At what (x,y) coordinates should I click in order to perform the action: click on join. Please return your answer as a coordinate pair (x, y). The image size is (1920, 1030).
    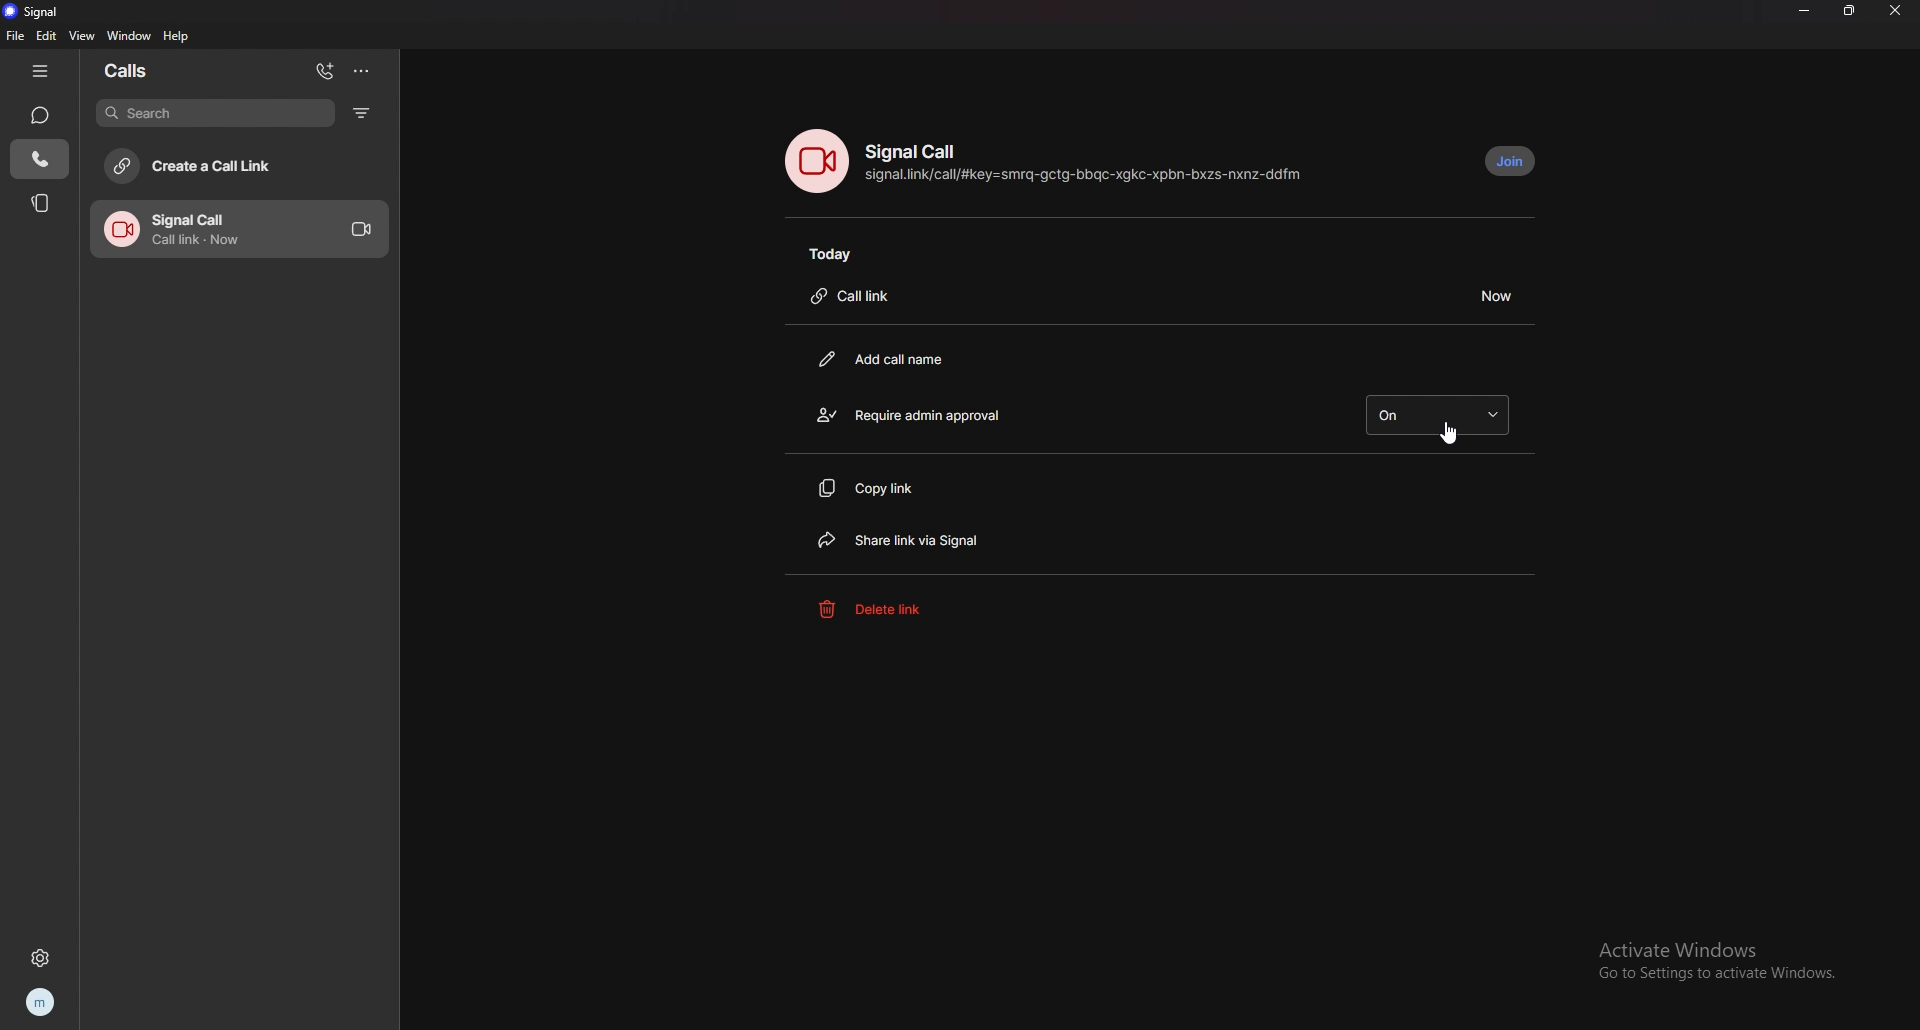
    Looking at the image, I should click on (1511, 161).